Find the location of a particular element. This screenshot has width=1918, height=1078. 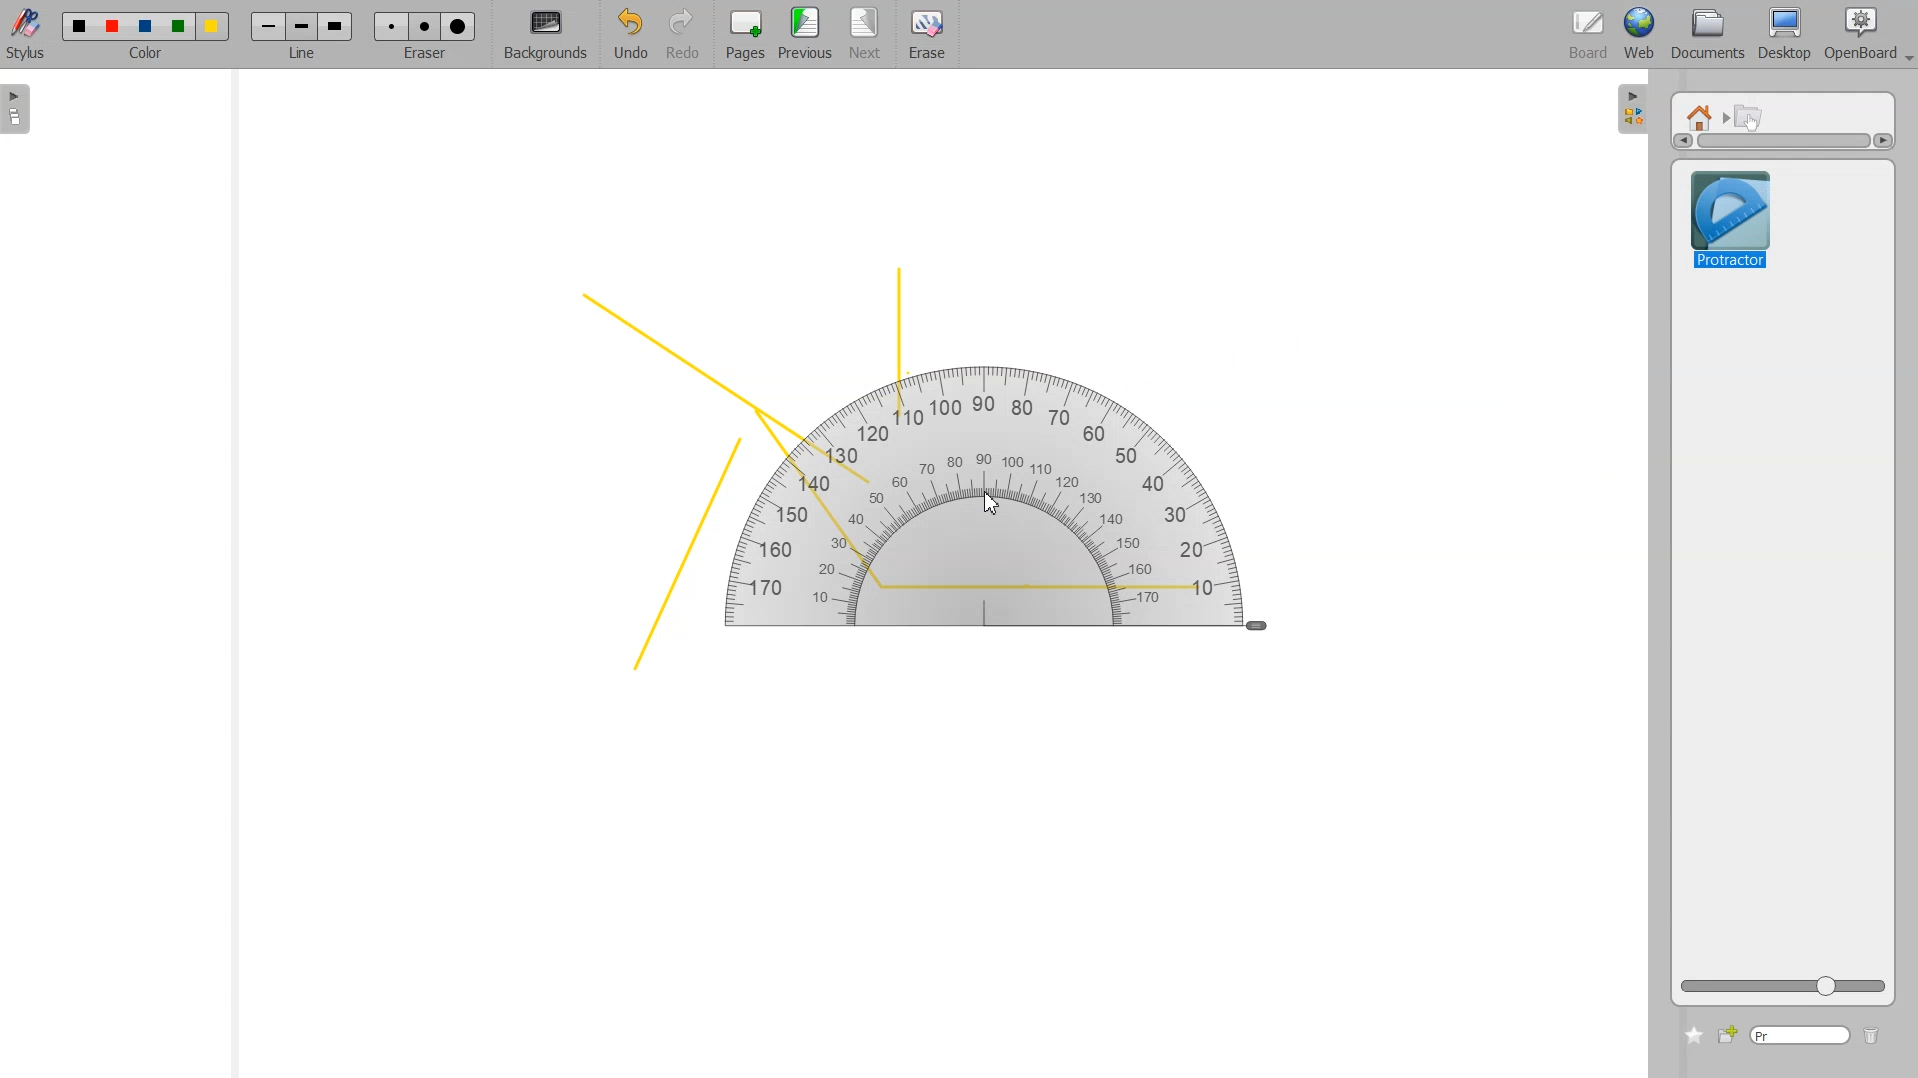

Home is located at coordinates (1703, 116).